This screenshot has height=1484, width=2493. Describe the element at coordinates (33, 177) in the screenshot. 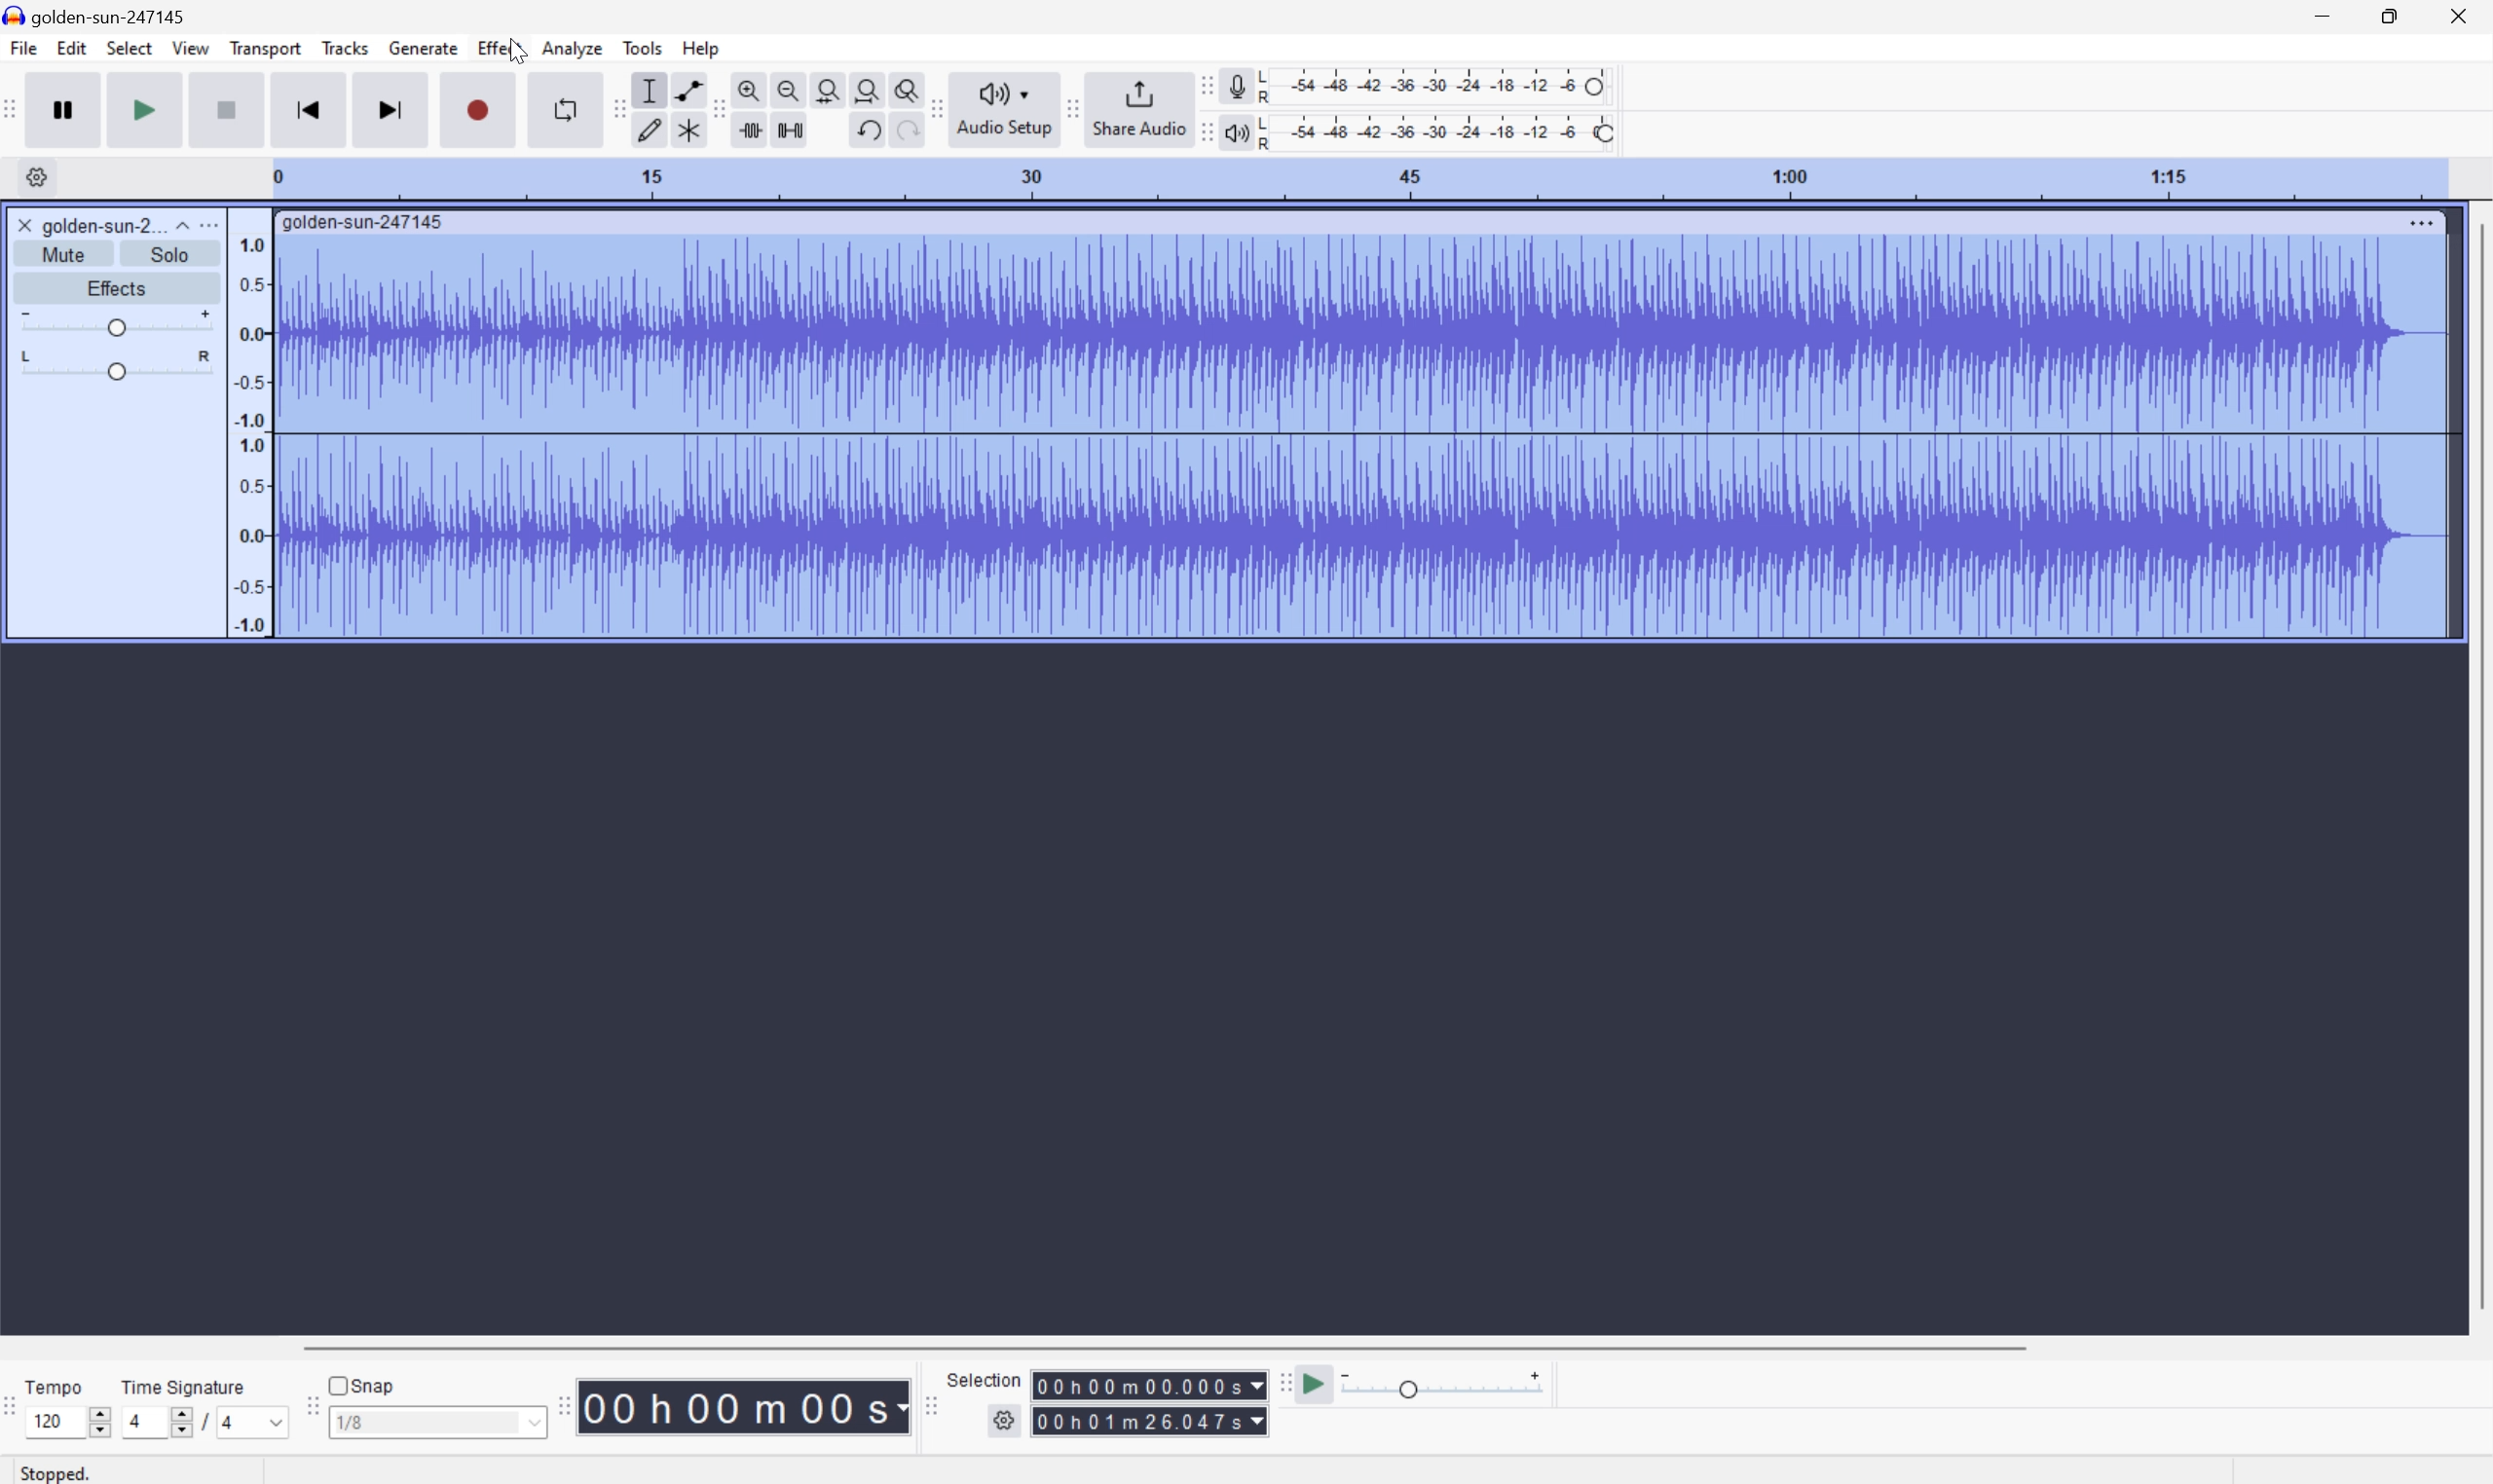

I see `Settings` at that location.